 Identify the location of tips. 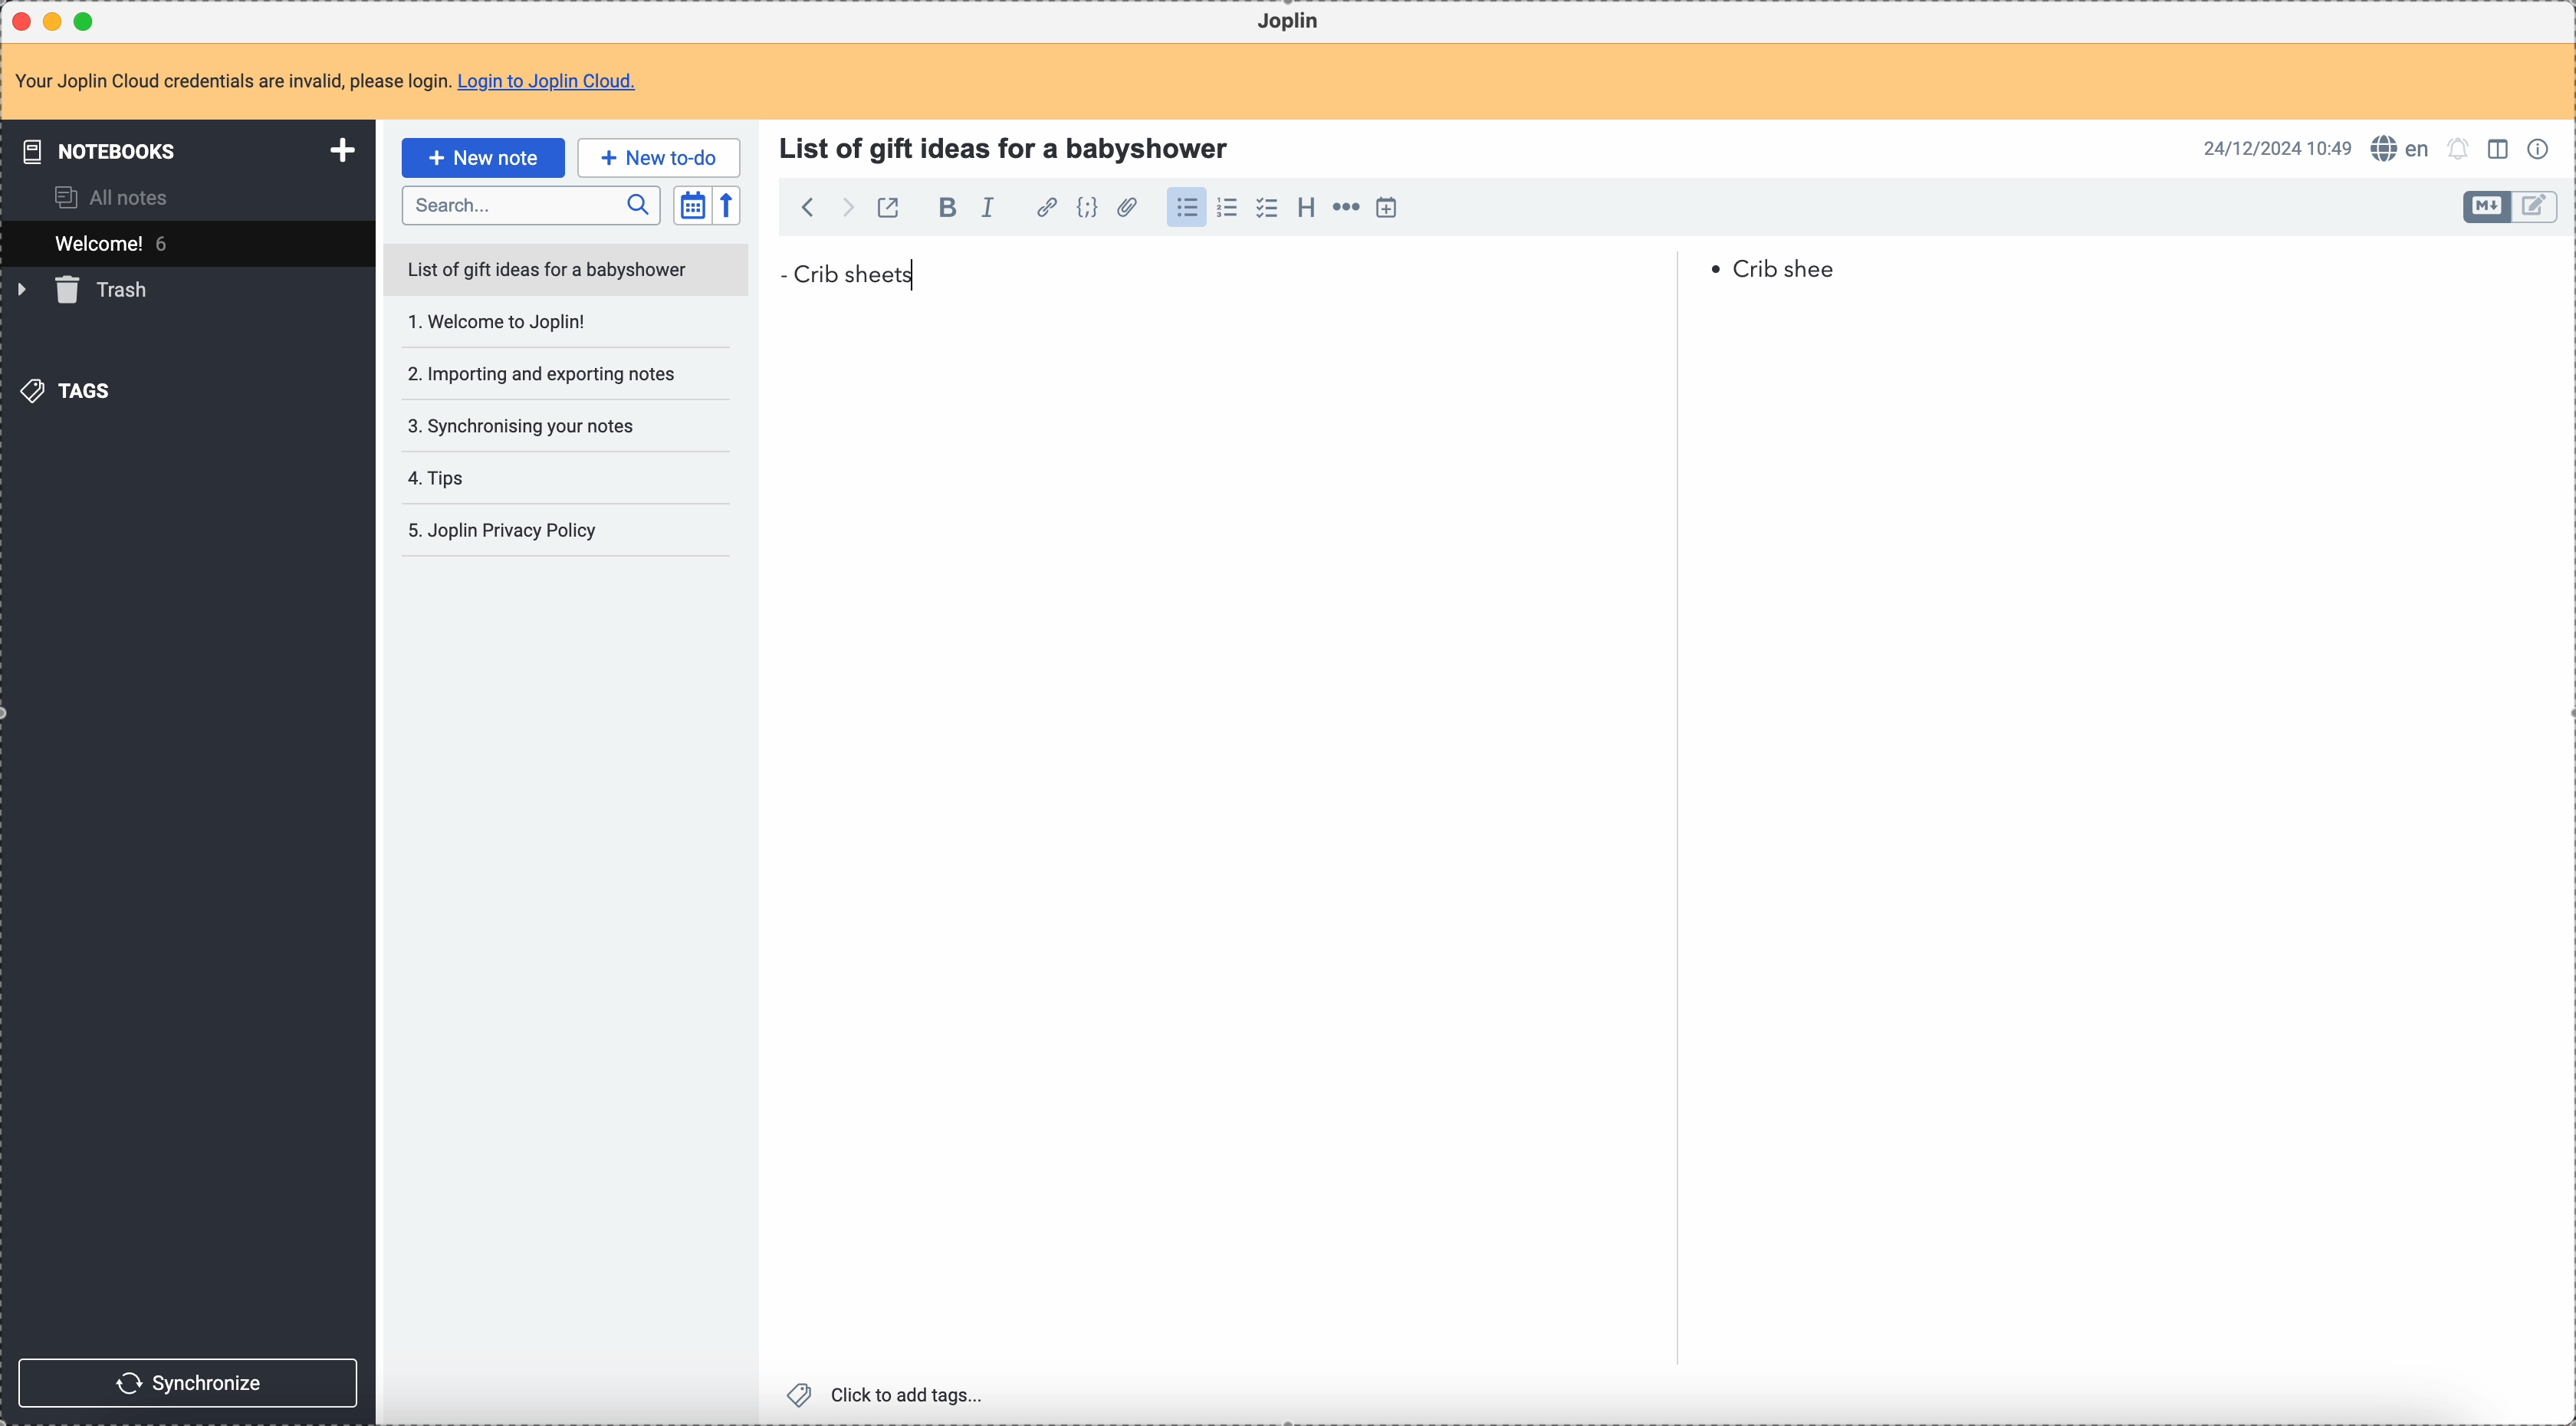
(498, 478).